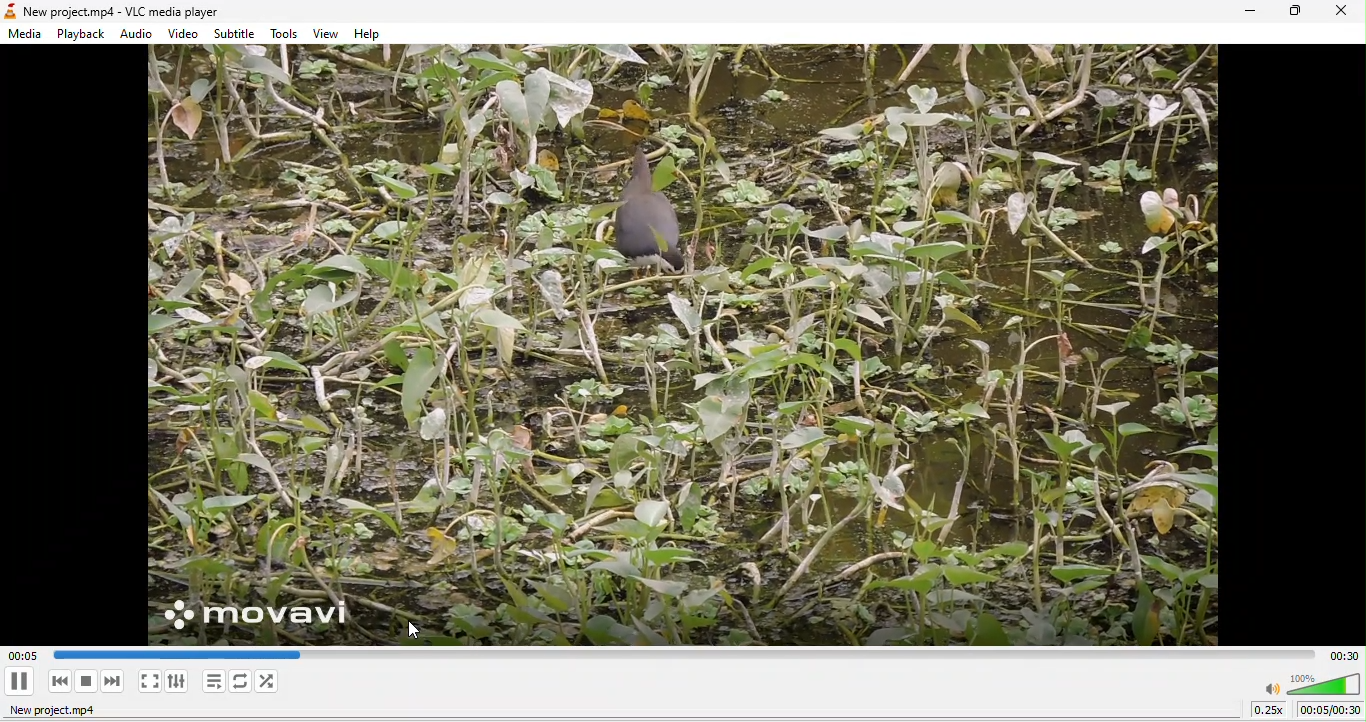  I want to click on toggle the video in fullscreen, so click(147, 683).